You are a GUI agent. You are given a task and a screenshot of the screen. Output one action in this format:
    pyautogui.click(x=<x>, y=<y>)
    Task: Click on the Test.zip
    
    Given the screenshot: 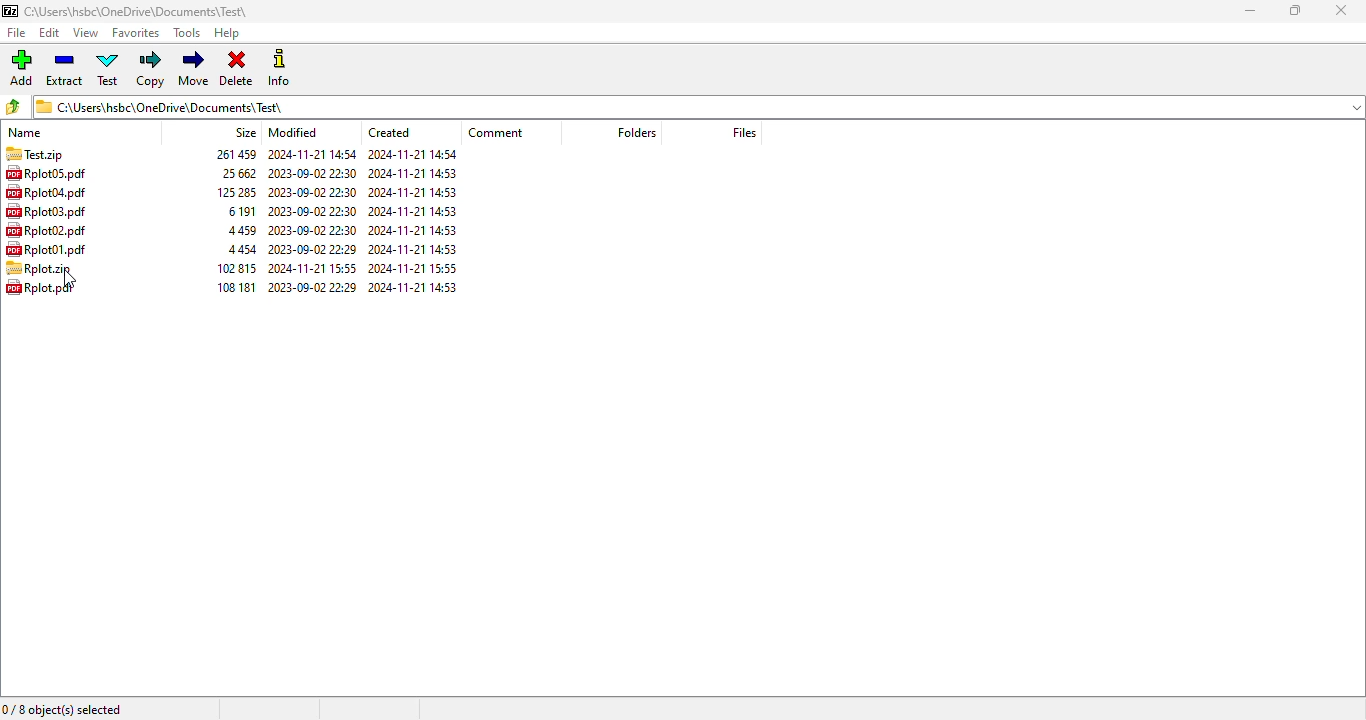 What is the action you would take?
    pyautogui.click(x=34, y=154)
    